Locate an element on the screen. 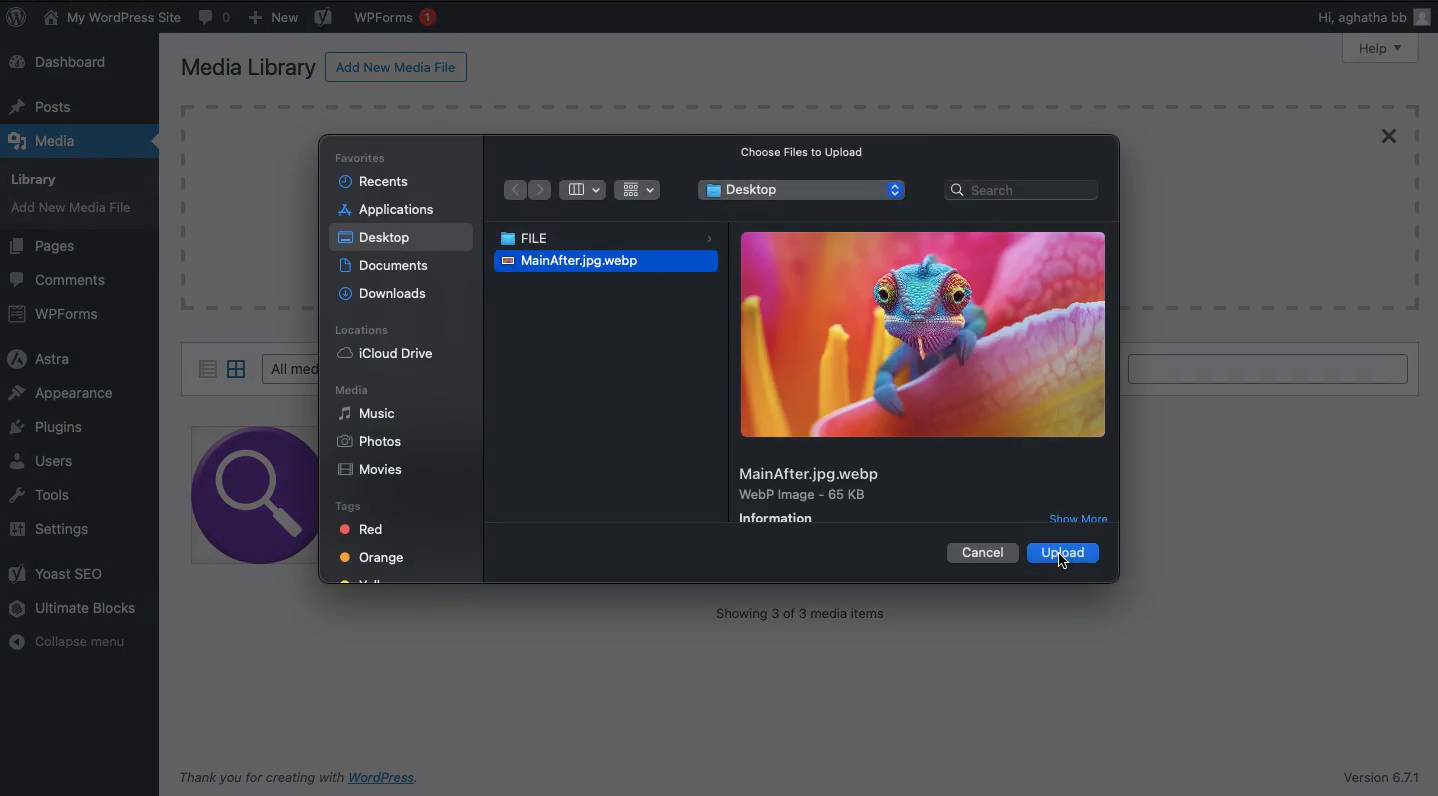 The image size is (1438, 796). Thank you for creating with WordPress is located at coordinates (300, 779).